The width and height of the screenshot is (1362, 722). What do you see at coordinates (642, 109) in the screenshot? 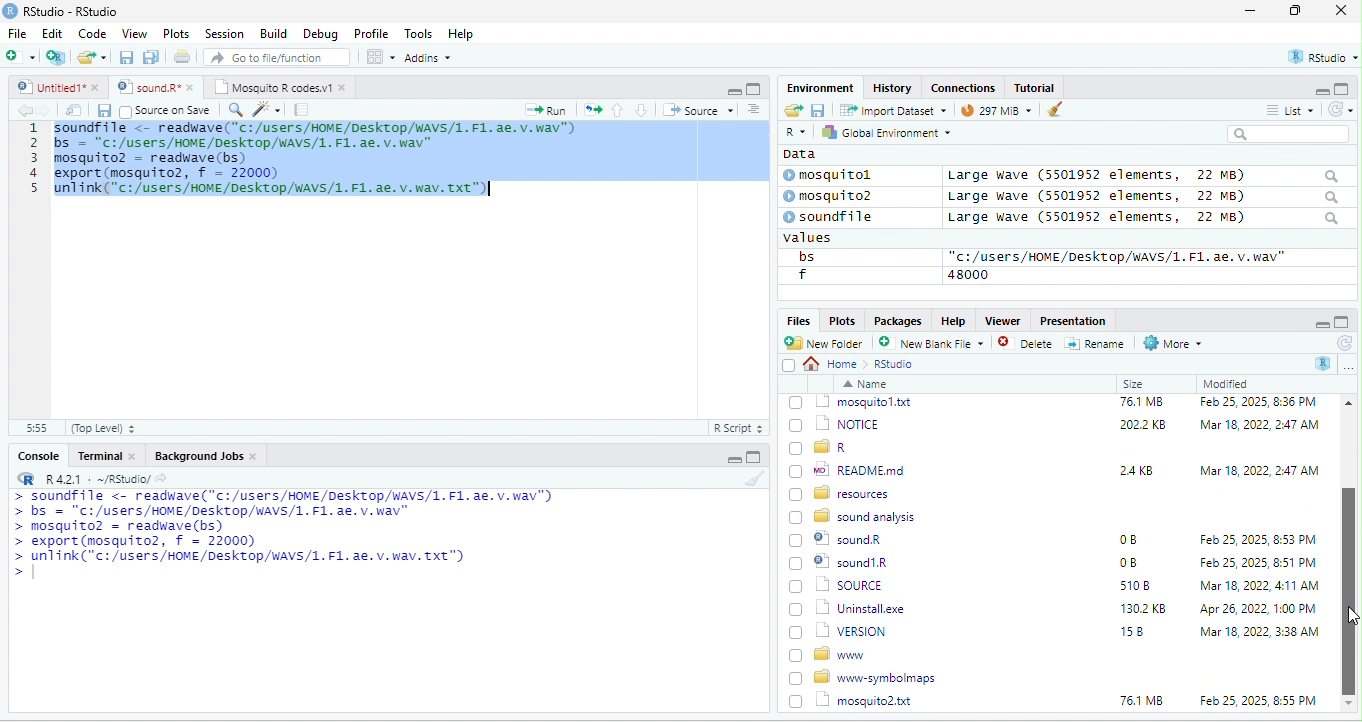
I see `down` at bounding box center [642, 109].